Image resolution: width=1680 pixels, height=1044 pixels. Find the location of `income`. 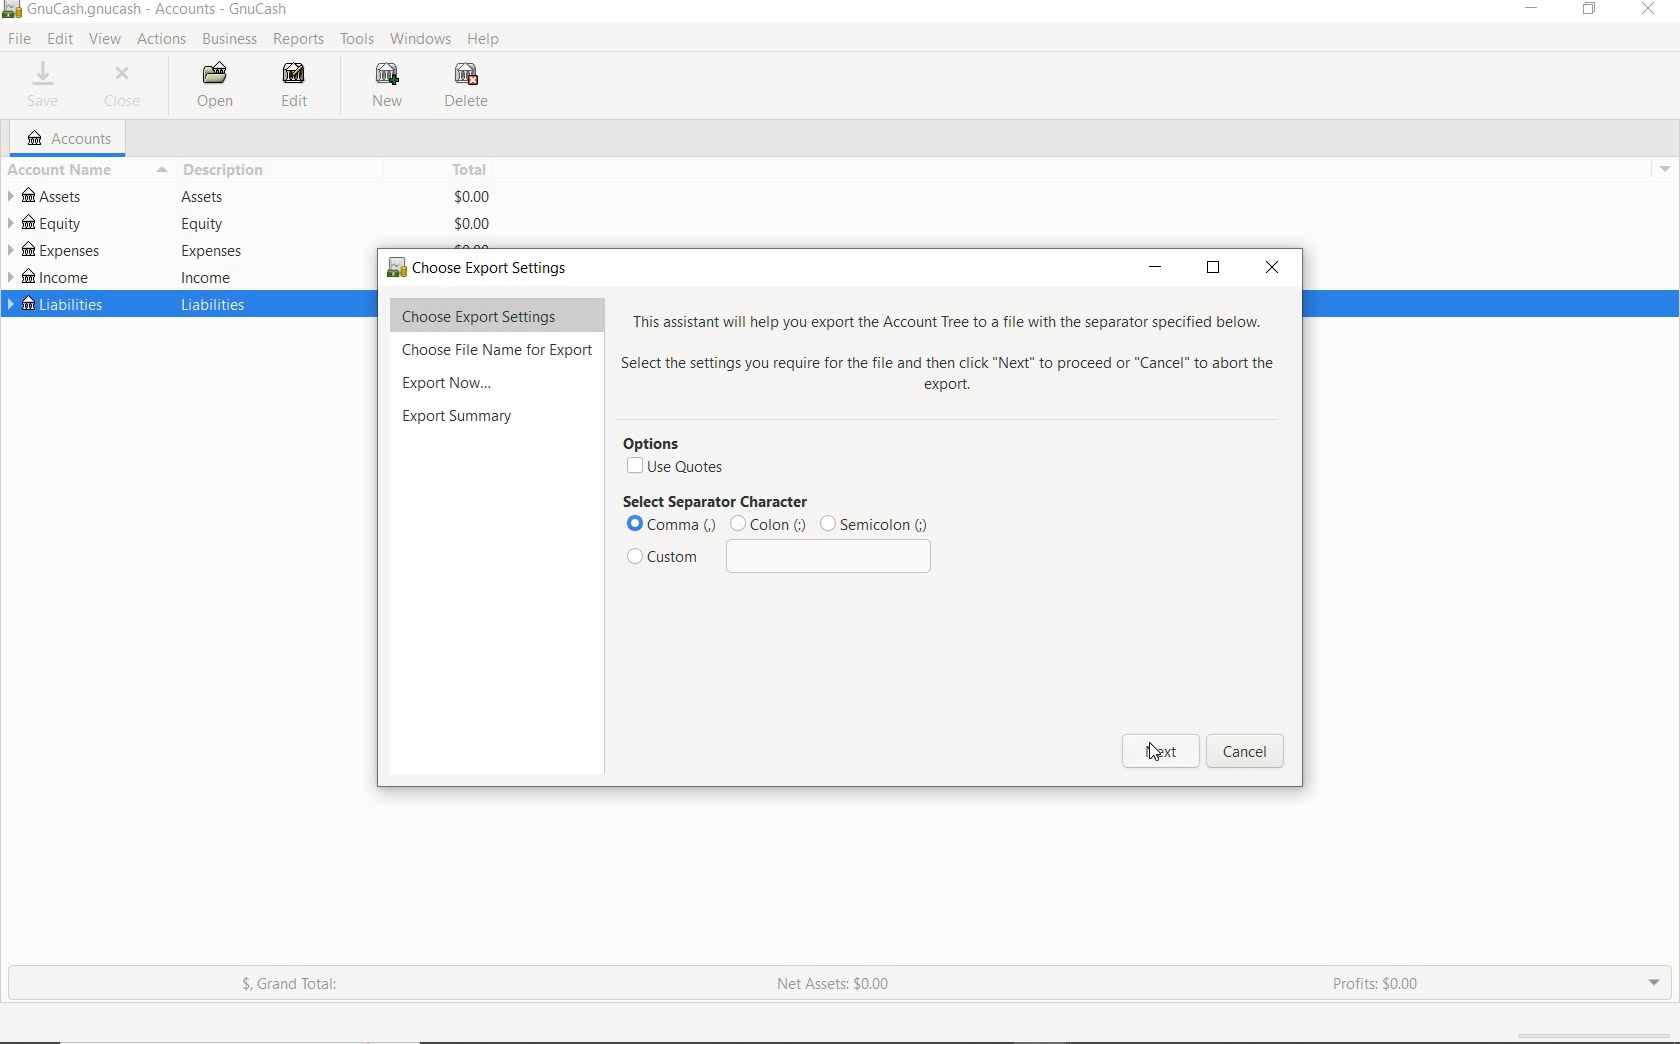

income is located at coordinates (205, 276).